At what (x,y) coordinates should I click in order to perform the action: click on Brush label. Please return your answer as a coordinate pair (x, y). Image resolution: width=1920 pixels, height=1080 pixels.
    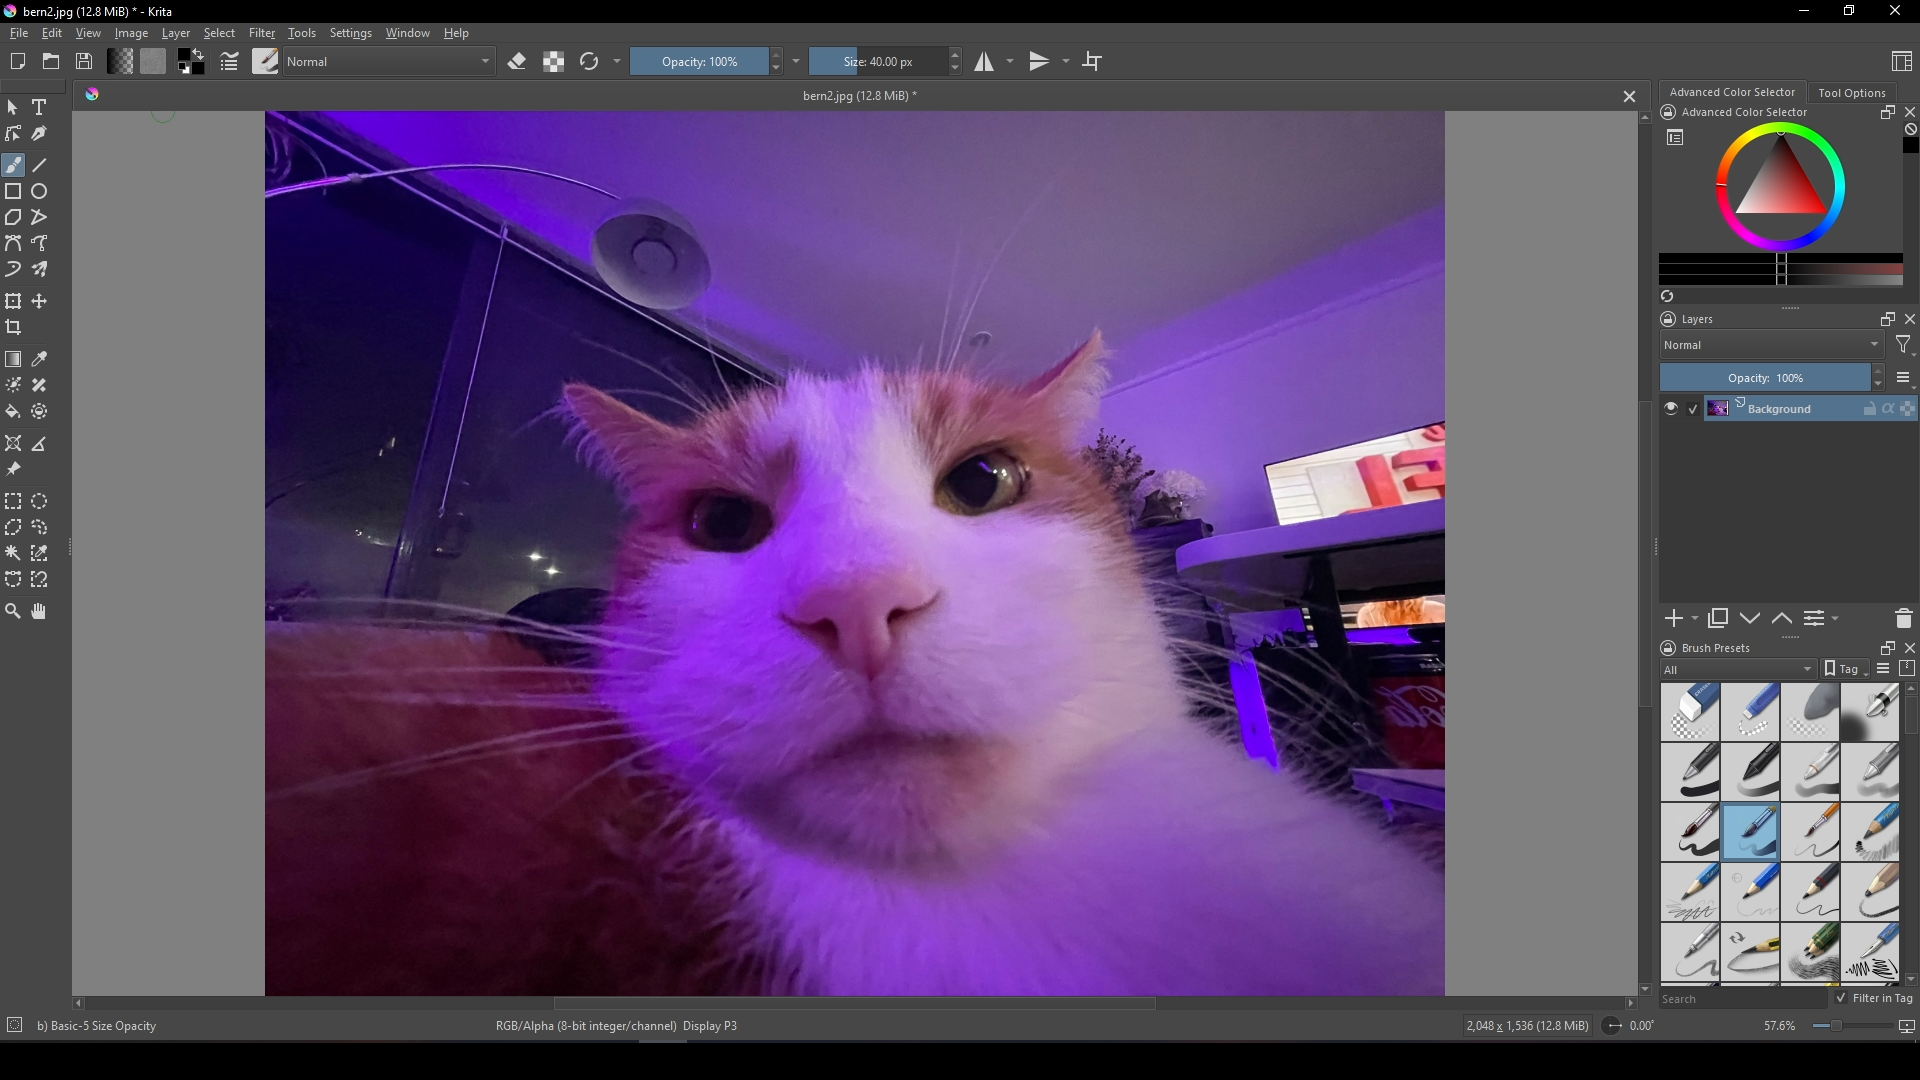
    Looking at the image, I should click on (1705, 646).